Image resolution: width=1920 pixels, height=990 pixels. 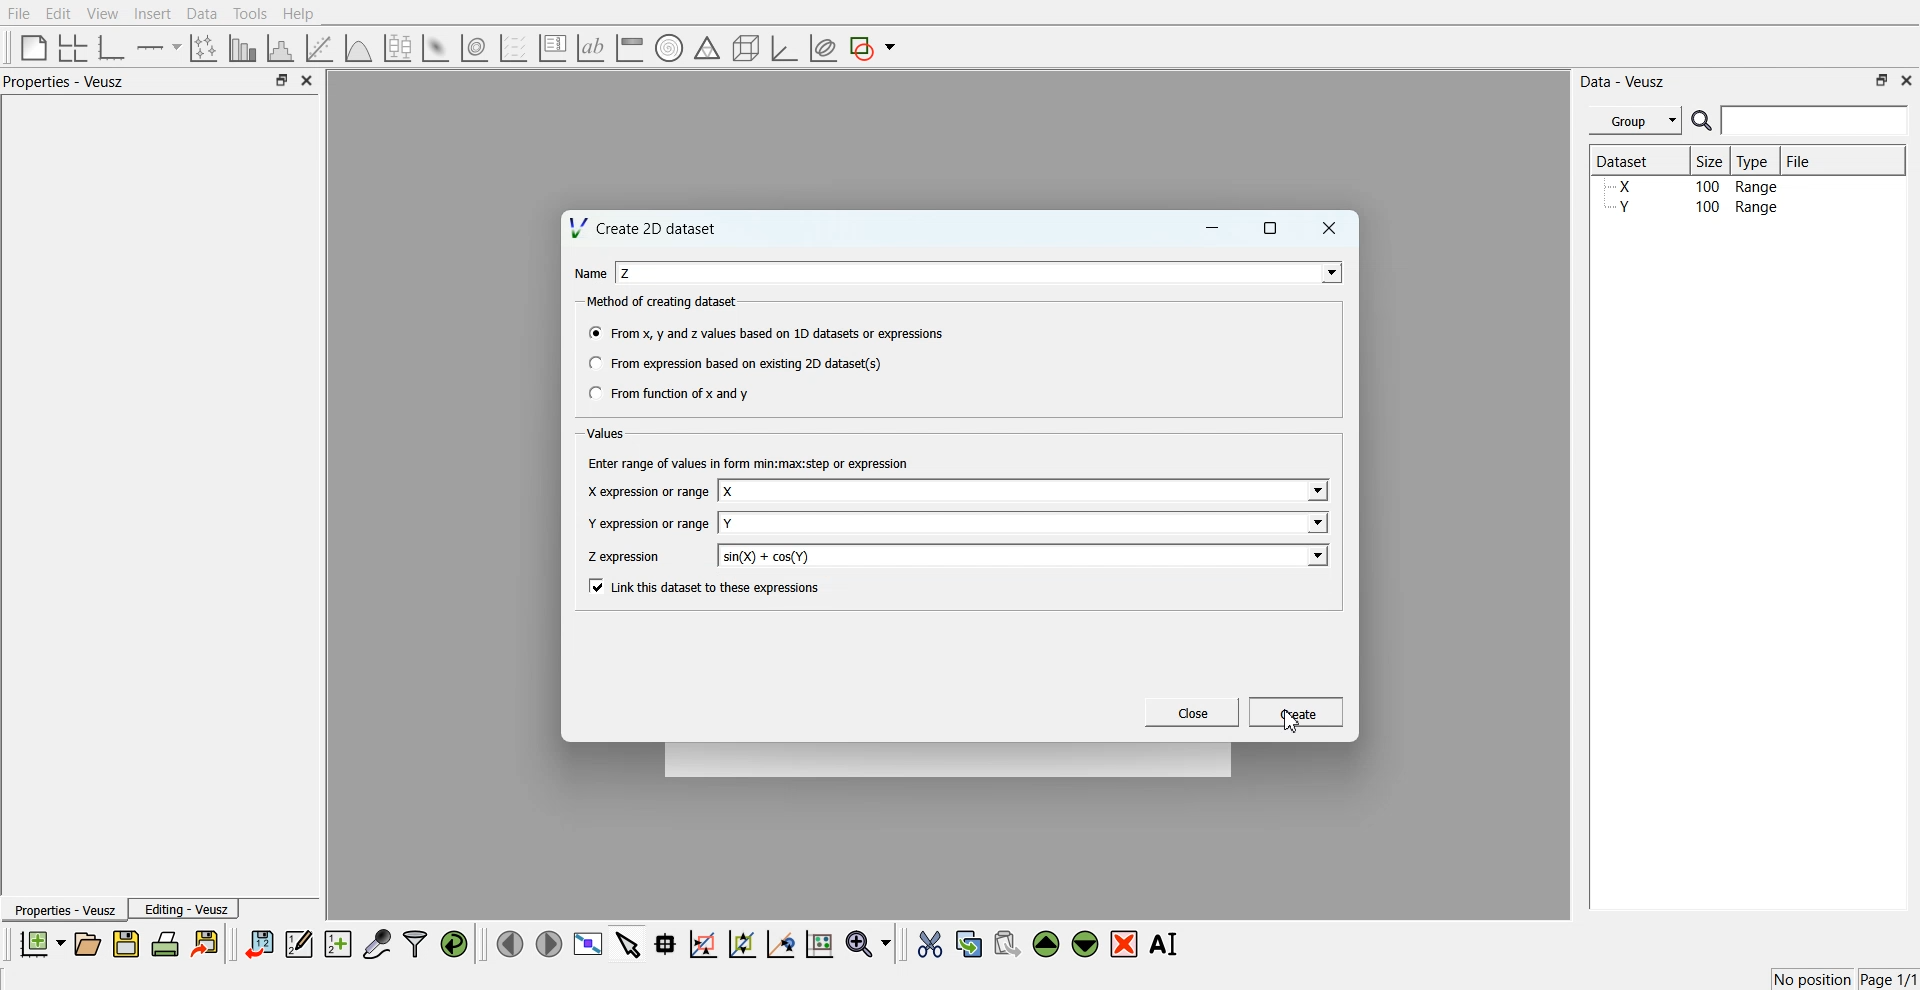 What do you see at coordinates (281, 79) in the screenshot?
I see `Maximize` at bounding box center [281, 79].